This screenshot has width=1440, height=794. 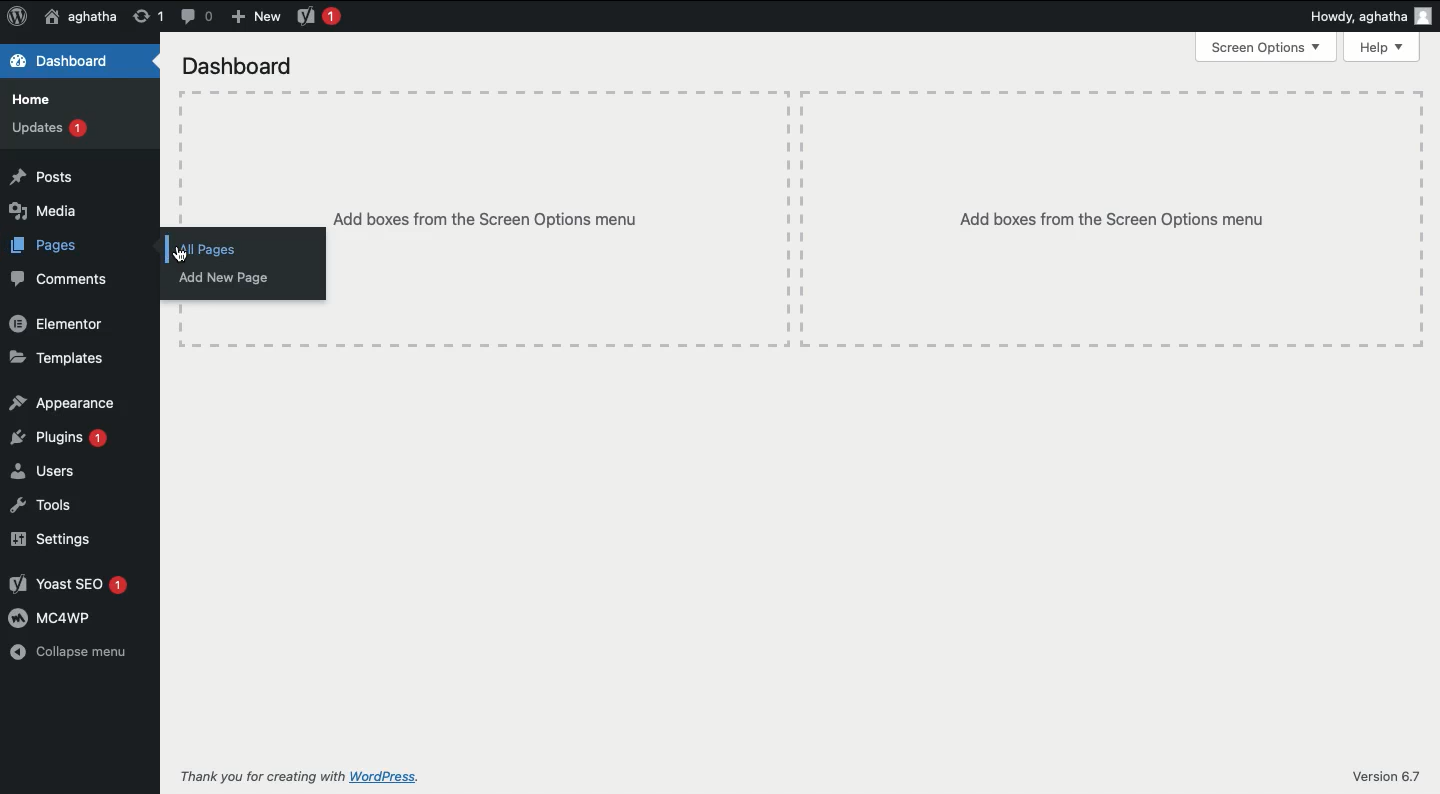 I want to click on Revision, so click(x=144, y=16).